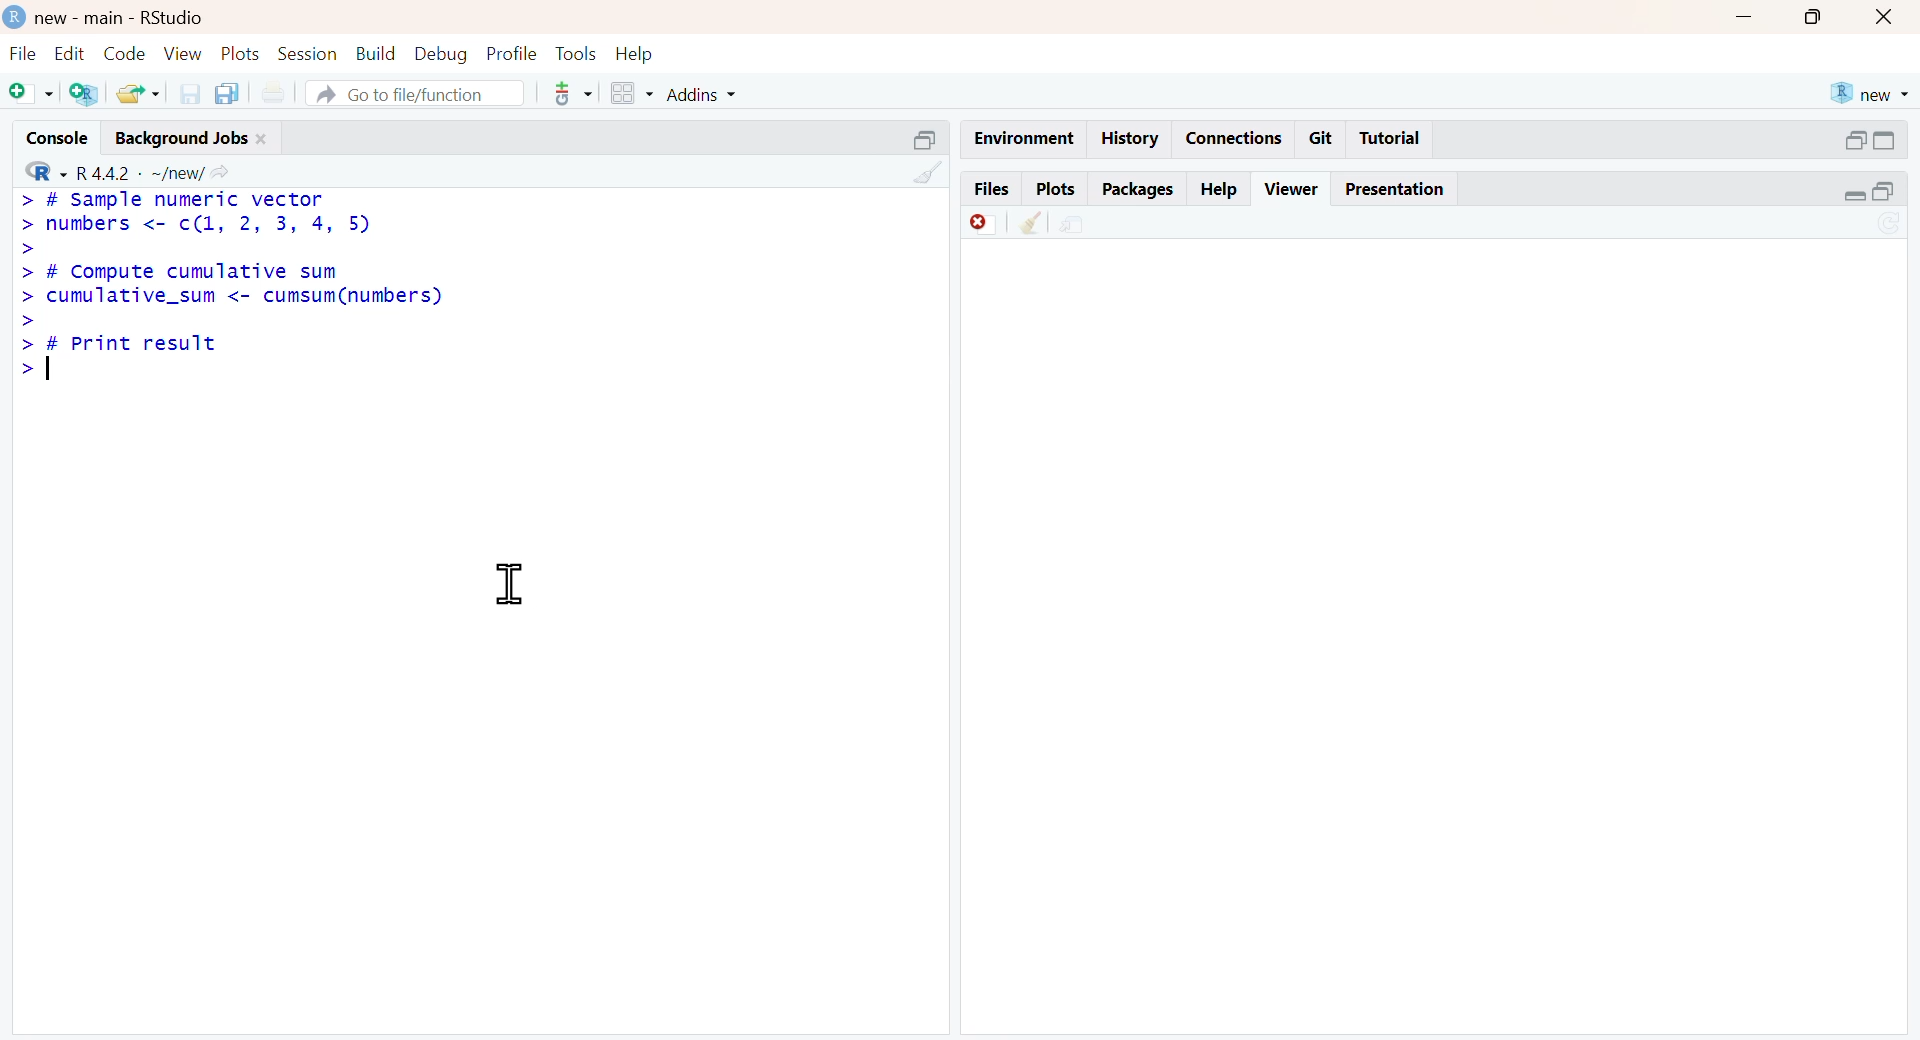  I want to click on expand/collapse, so click(1887, 141).